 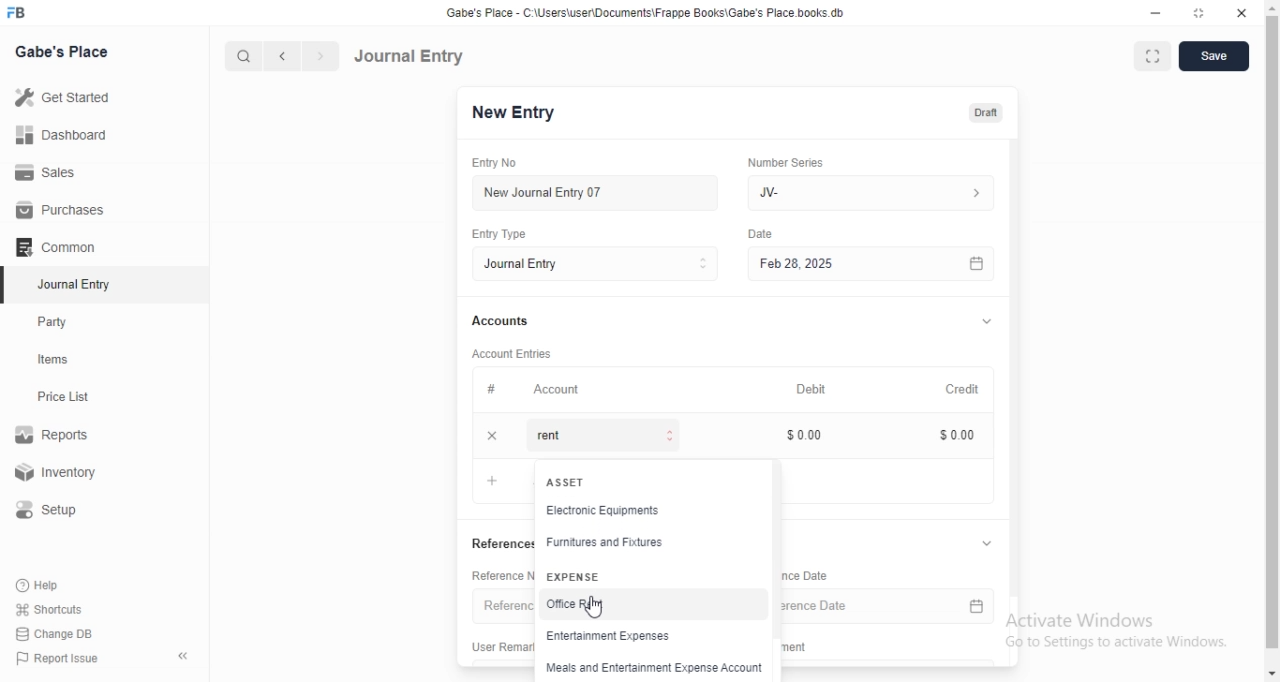 I want to click on Entry Type, so click(x=509, y=234).